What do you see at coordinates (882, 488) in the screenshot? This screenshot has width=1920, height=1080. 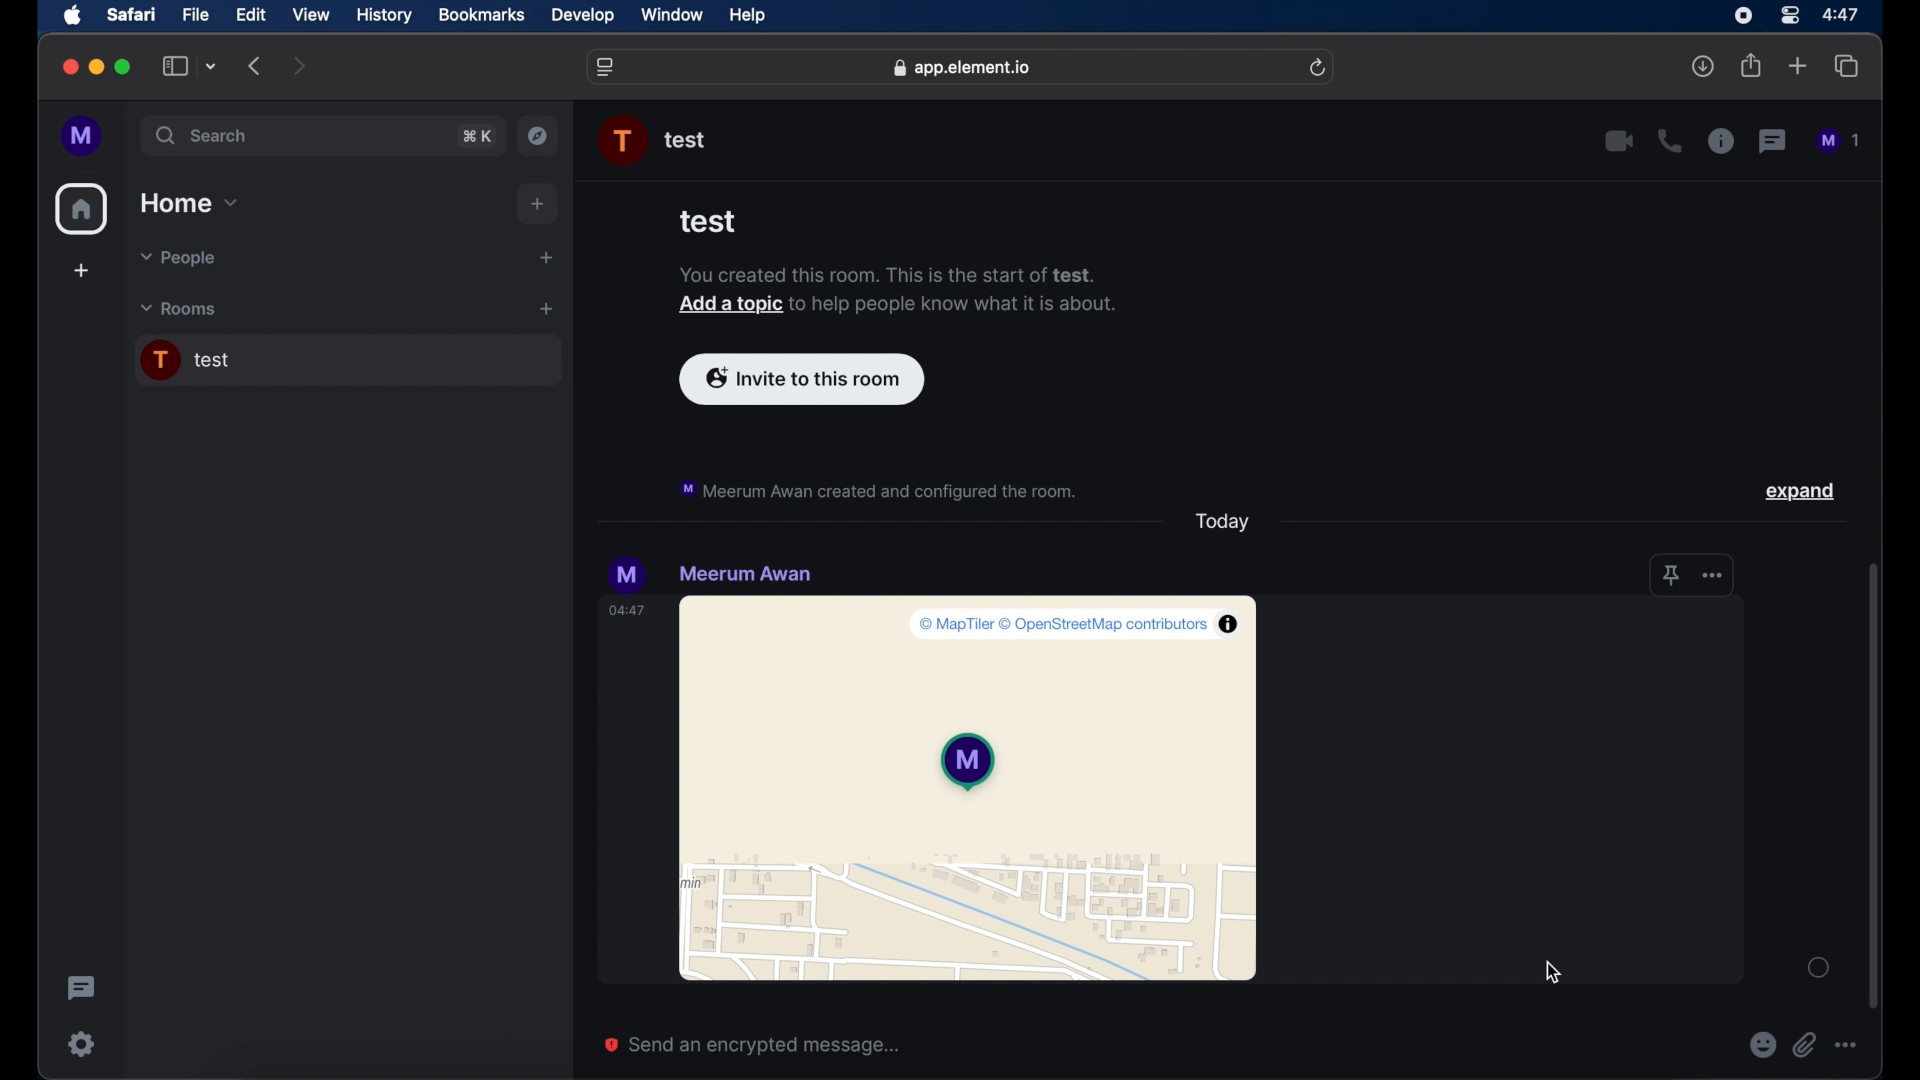 I see `‘™ Meerum Awan created and configured the room.` at bounding box center [882, 488].